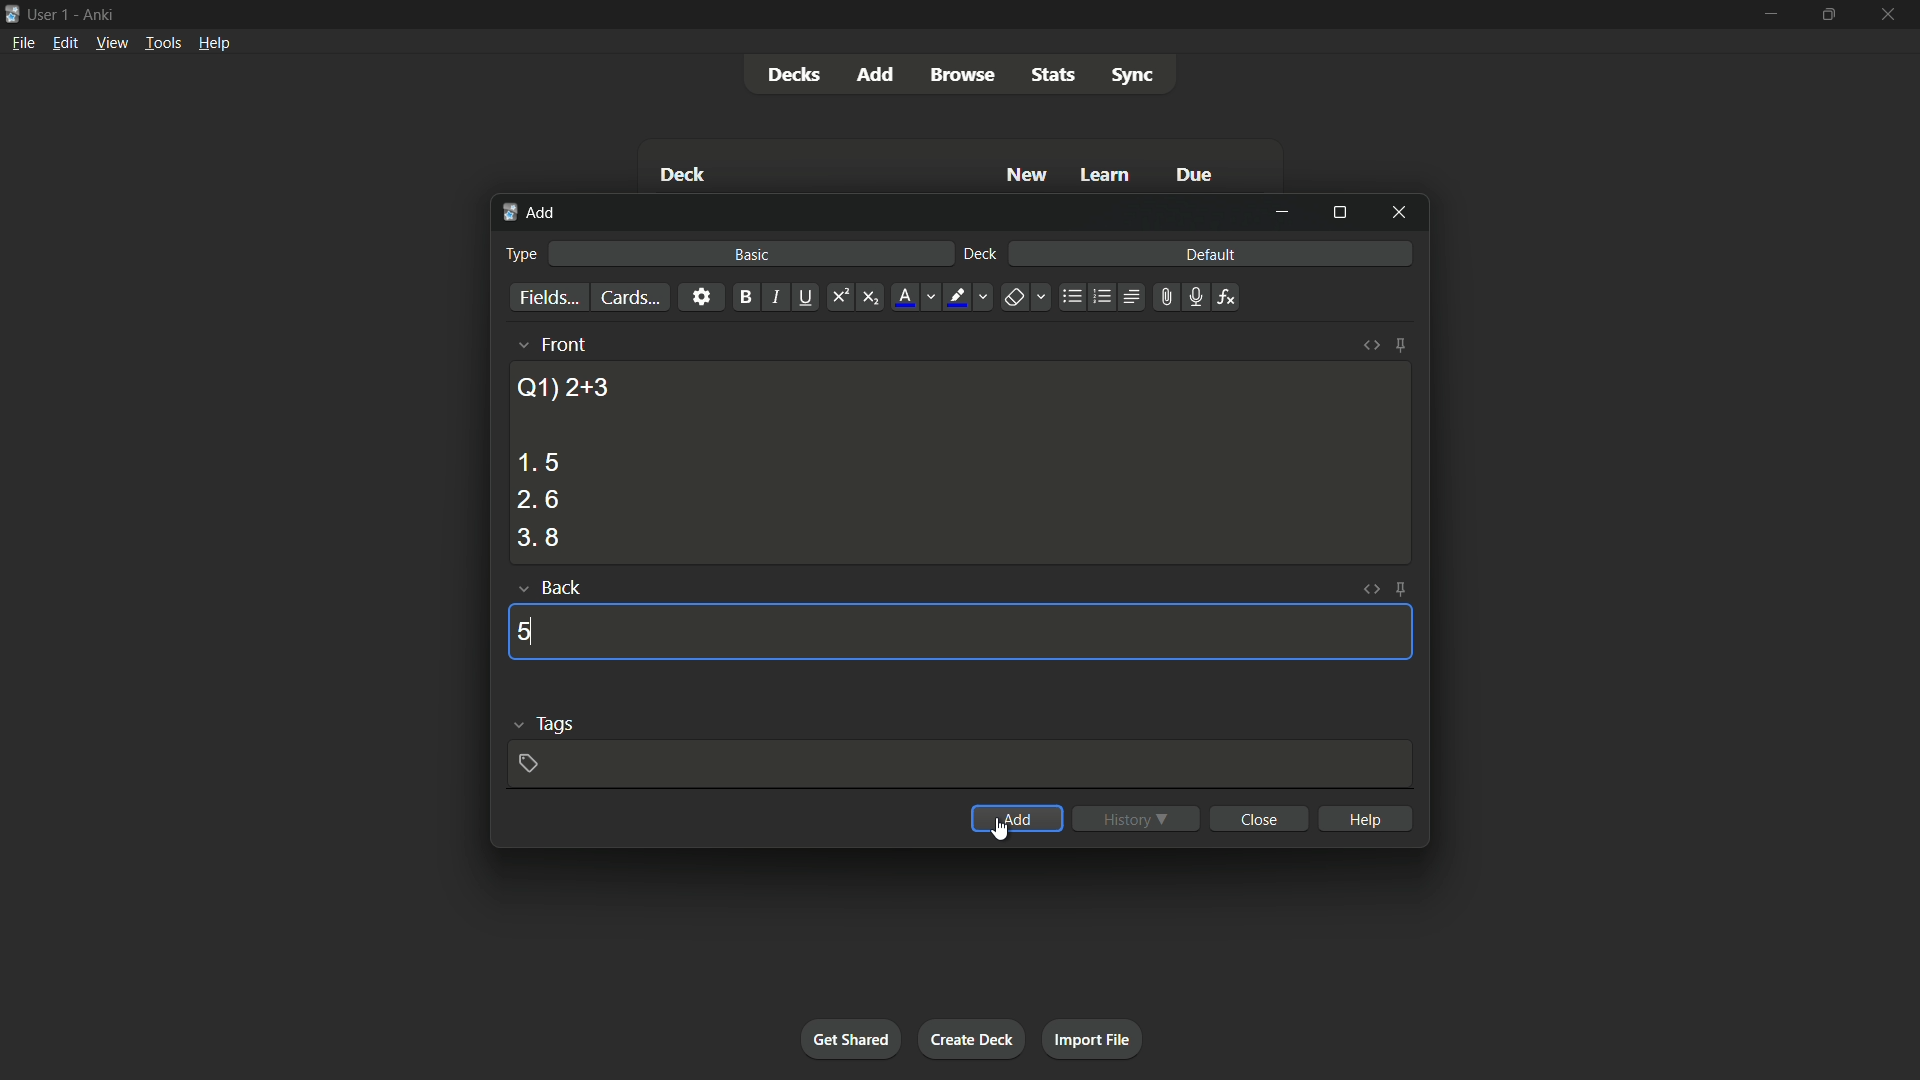  I want to click on sync, so click(1133, 76).